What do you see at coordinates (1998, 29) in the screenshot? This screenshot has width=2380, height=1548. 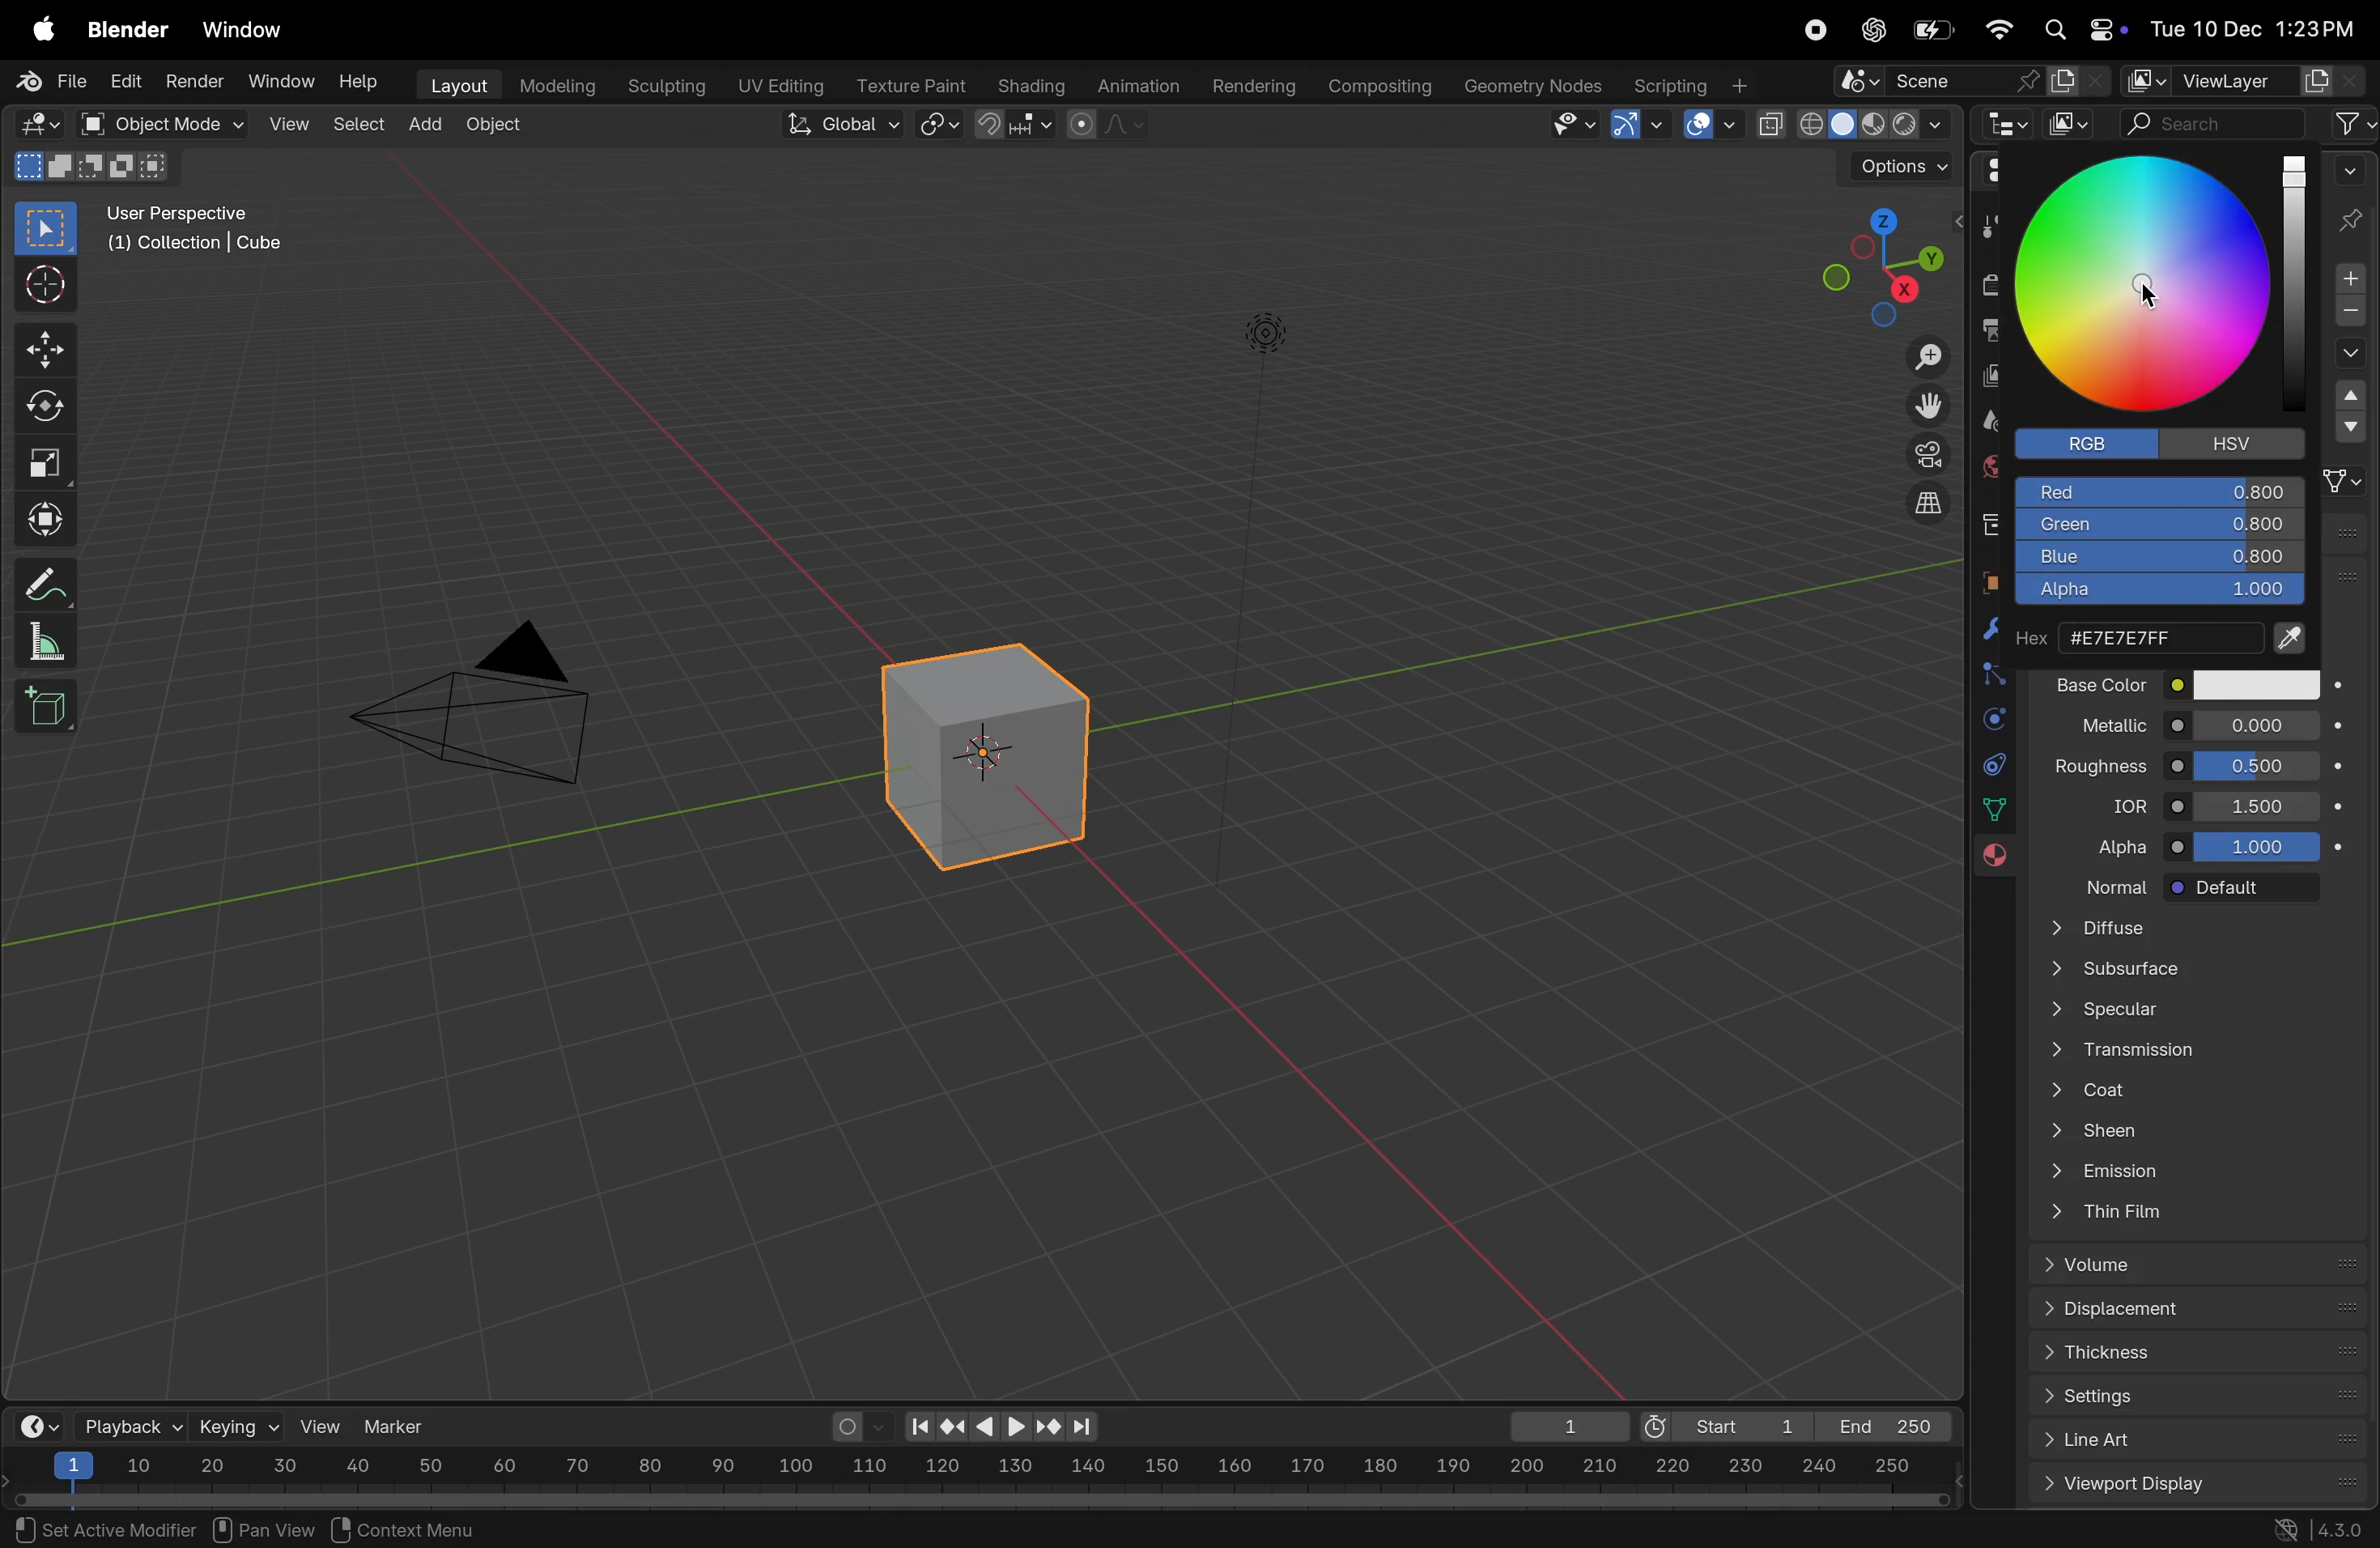 I see `wifi` at bounding box center [1998, 29].